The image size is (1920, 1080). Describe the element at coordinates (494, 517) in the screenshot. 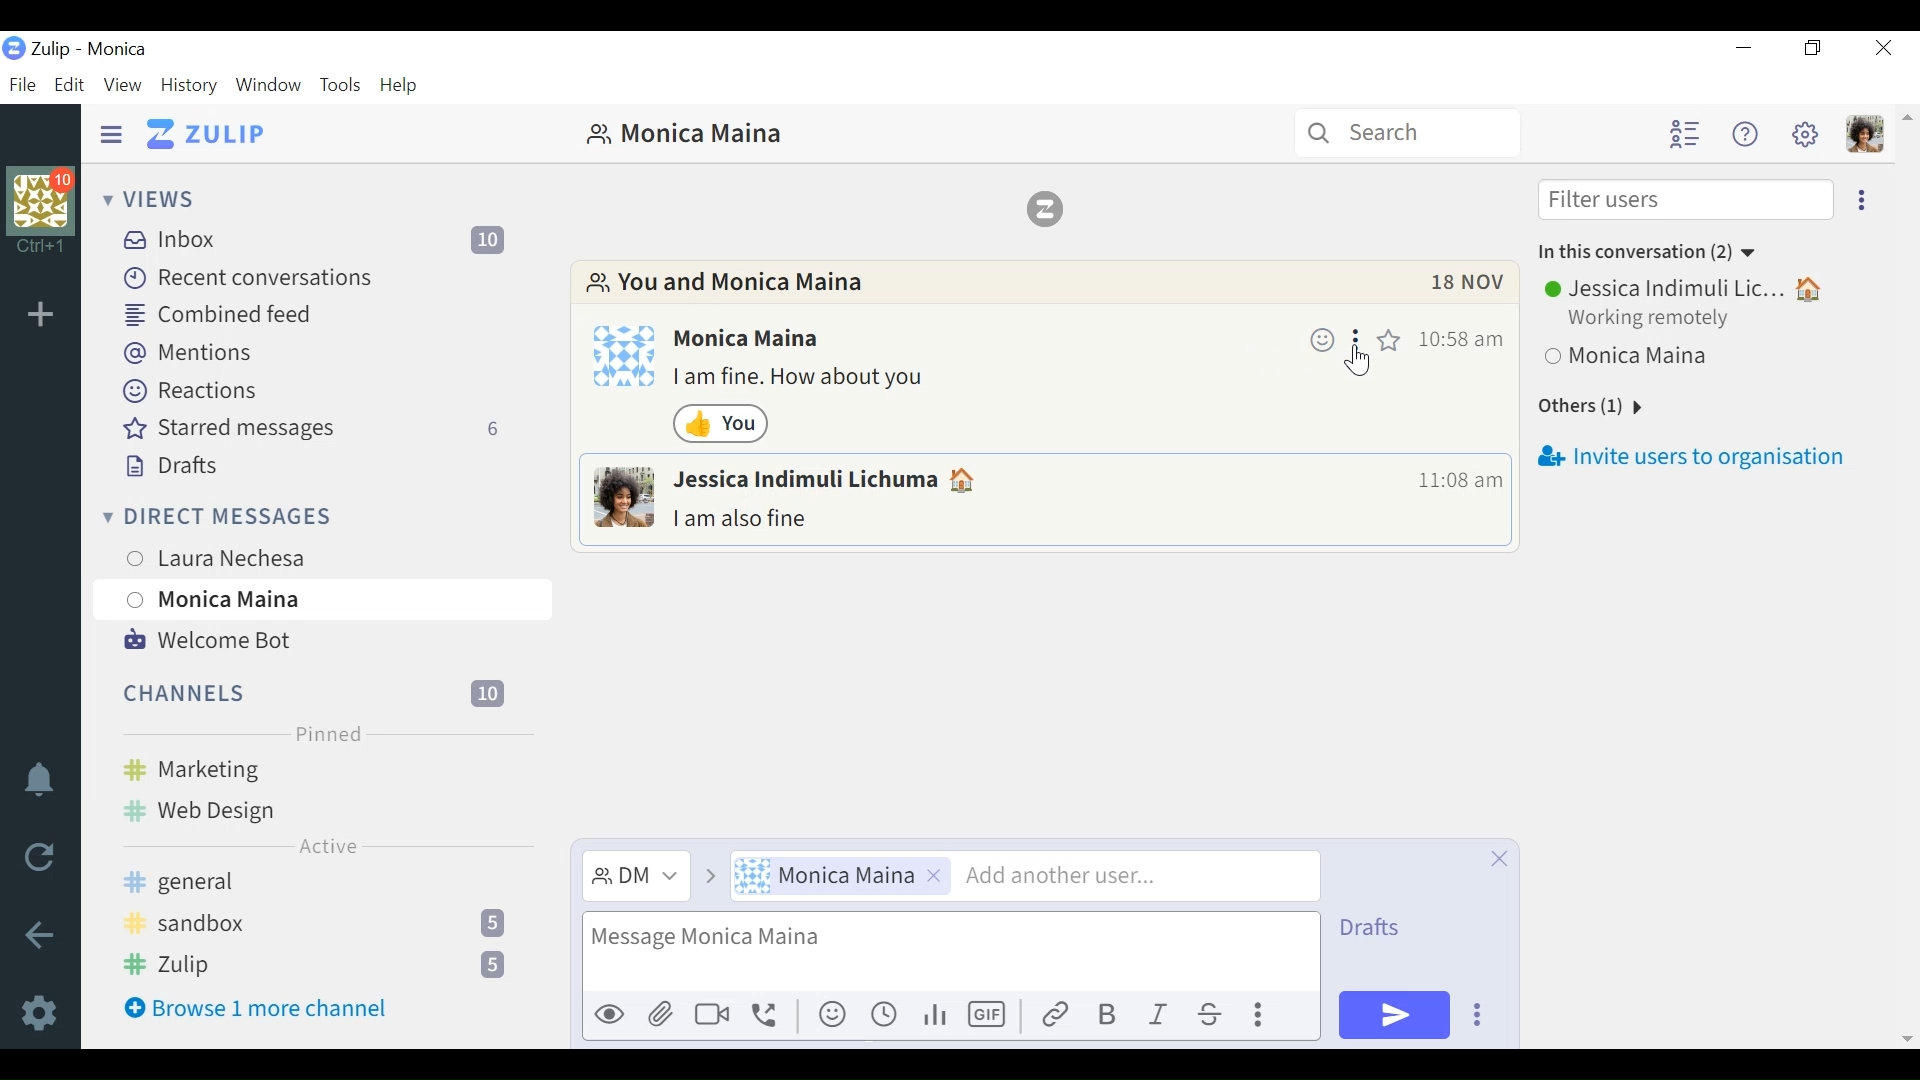

I see `New Direct message` at that location.